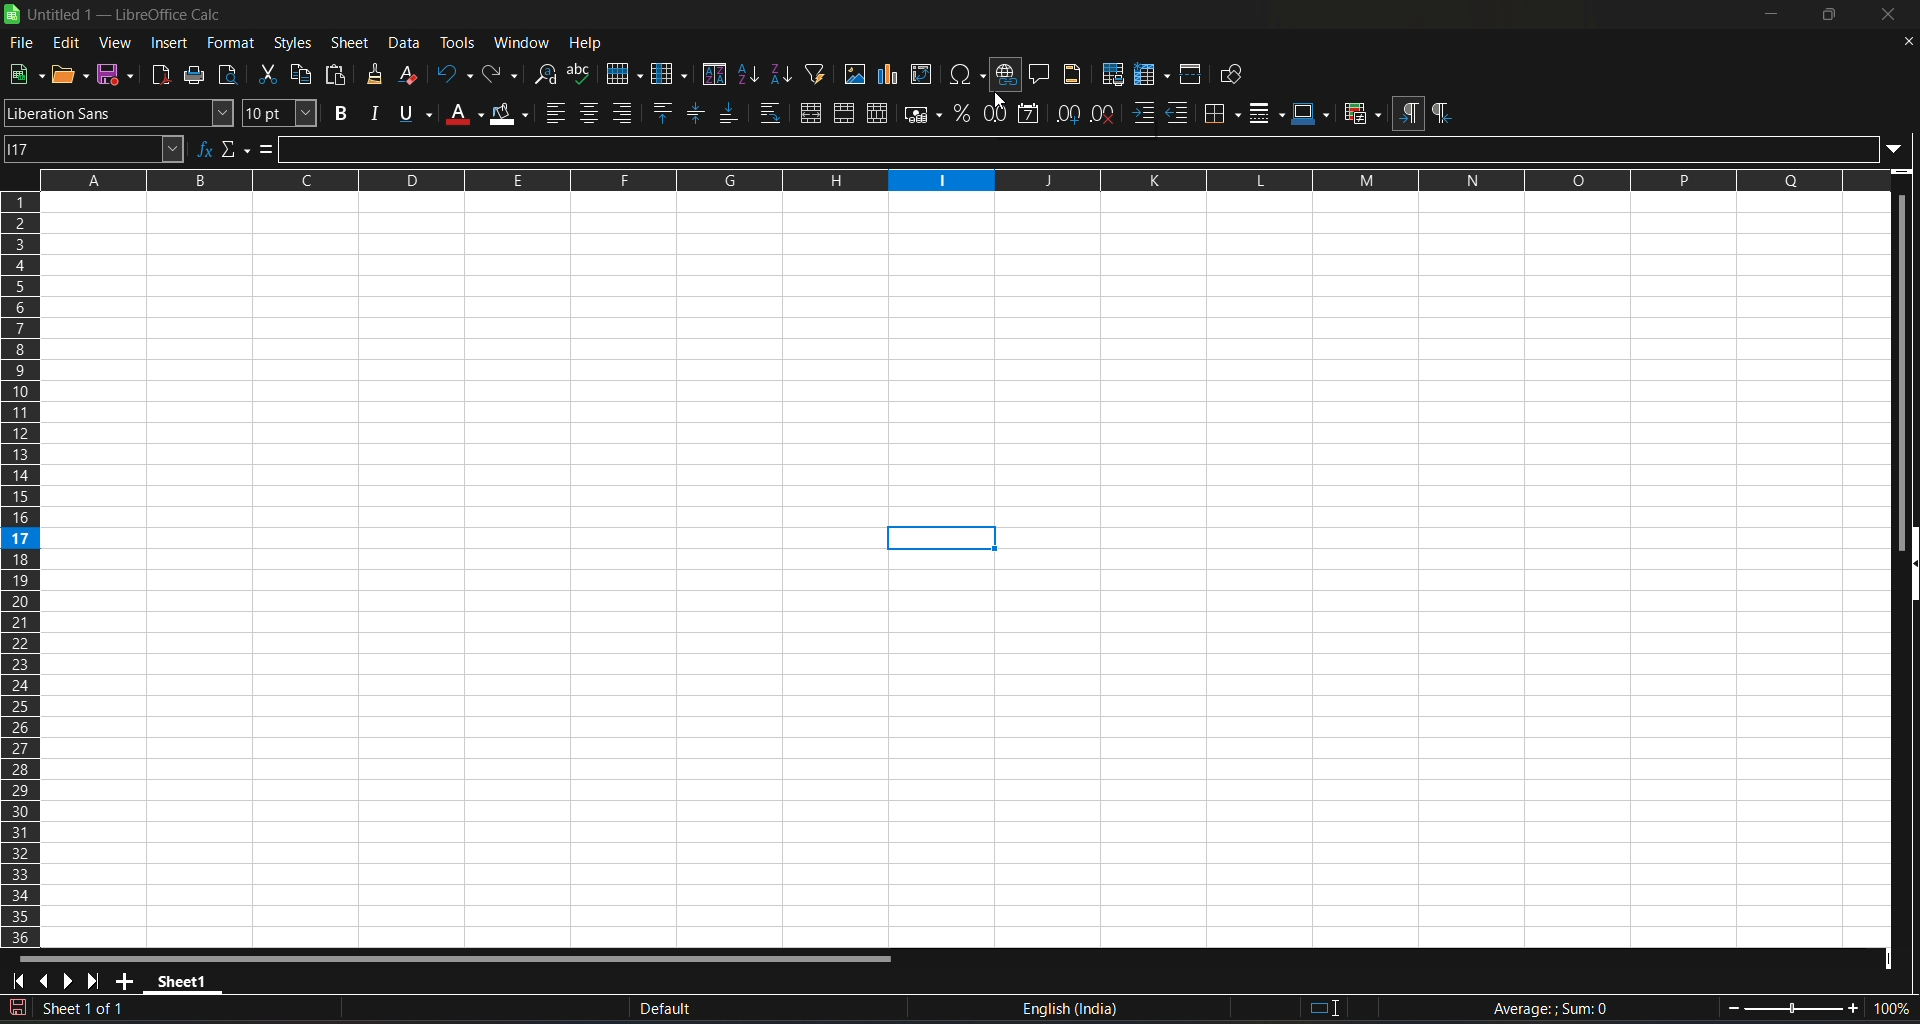 This screenshot has height=1024, width=1920. Describe the element at coordinates (1773, 14) in the screenshot. I see `minimize` at that location.